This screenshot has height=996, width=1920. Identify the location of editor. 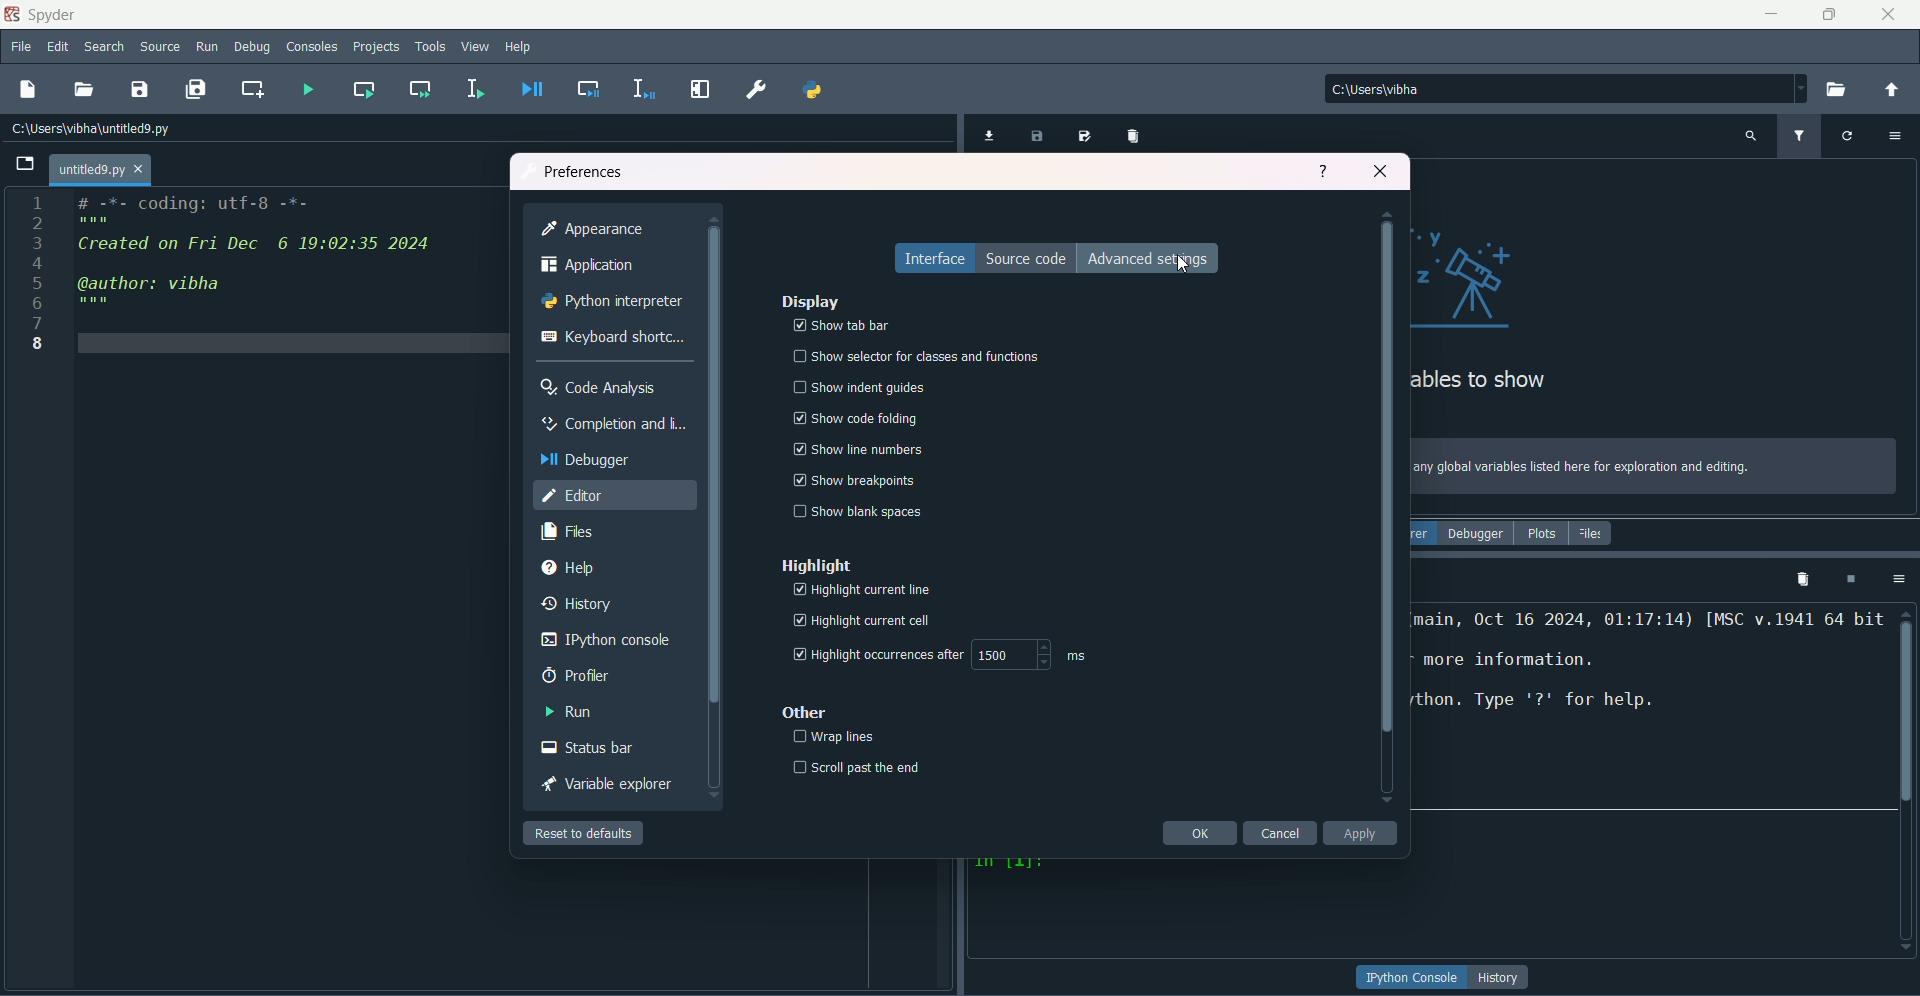
(575, 496).